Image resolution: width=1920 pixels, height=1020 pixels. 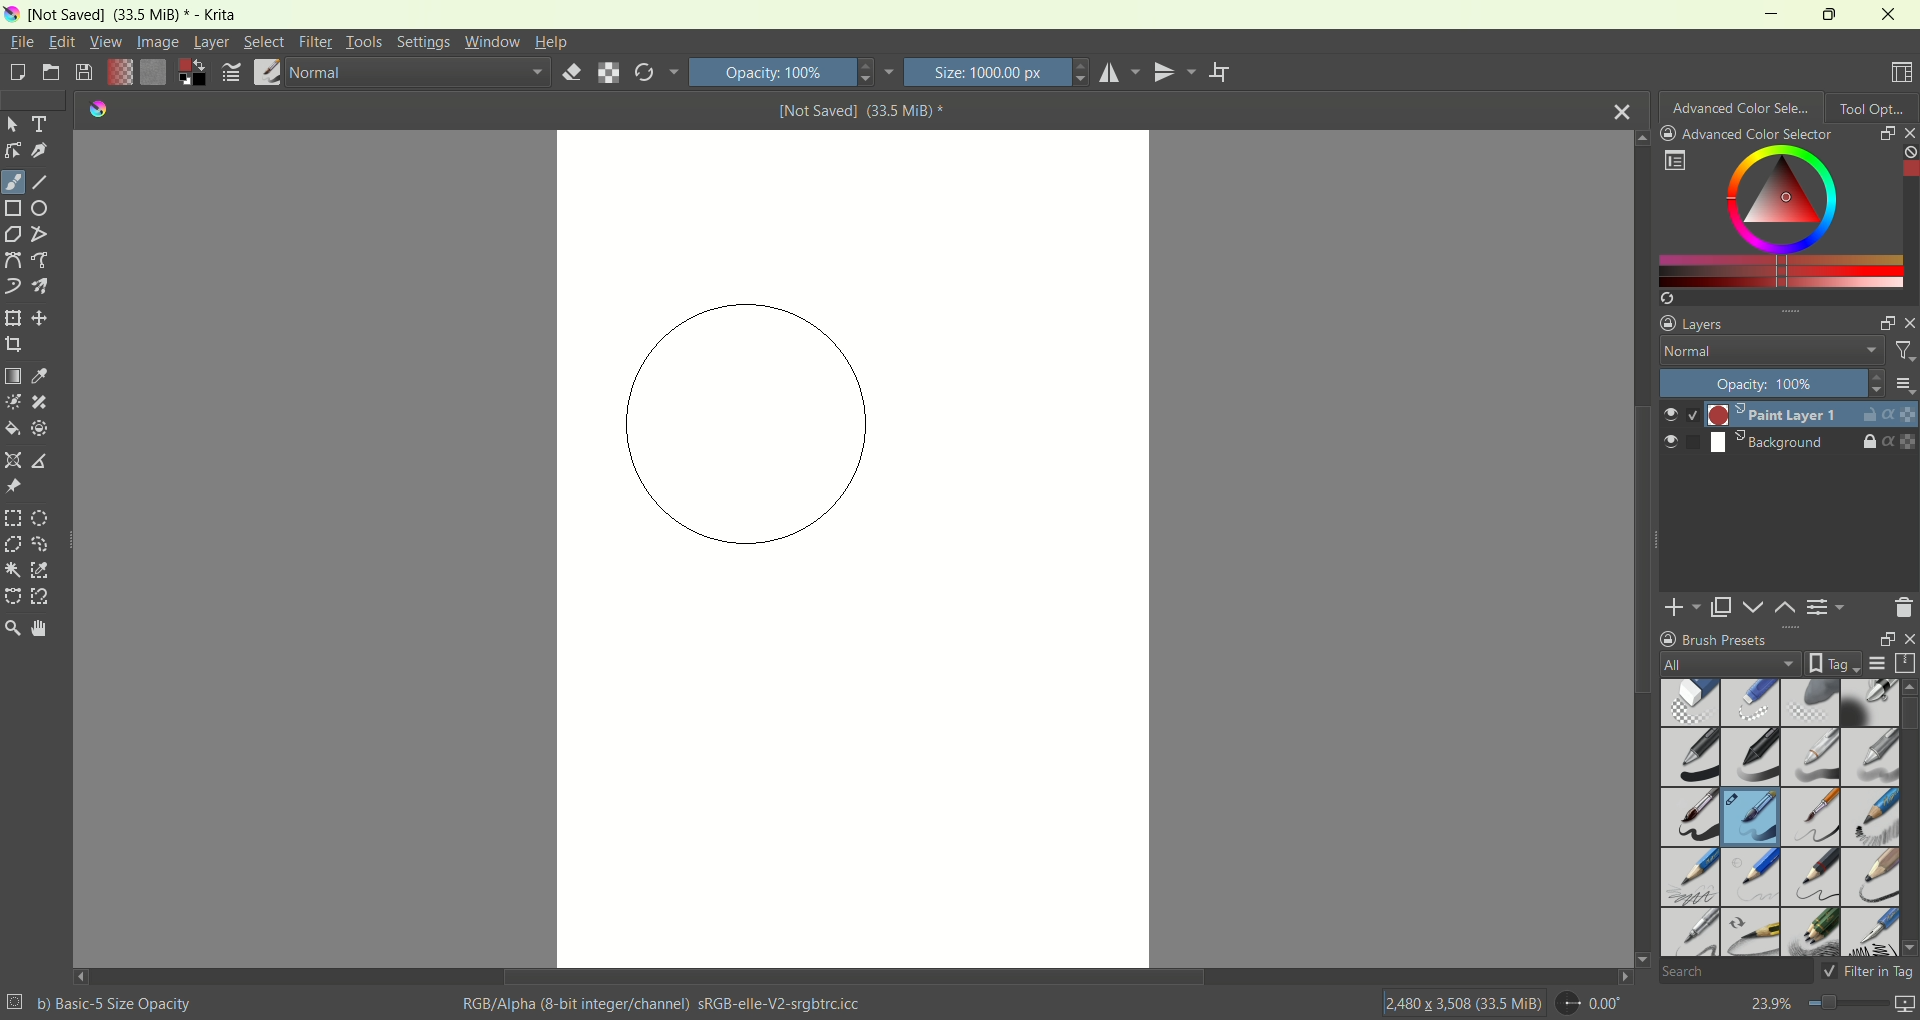 I want to click on close docker, so click(x=1908, y=132).